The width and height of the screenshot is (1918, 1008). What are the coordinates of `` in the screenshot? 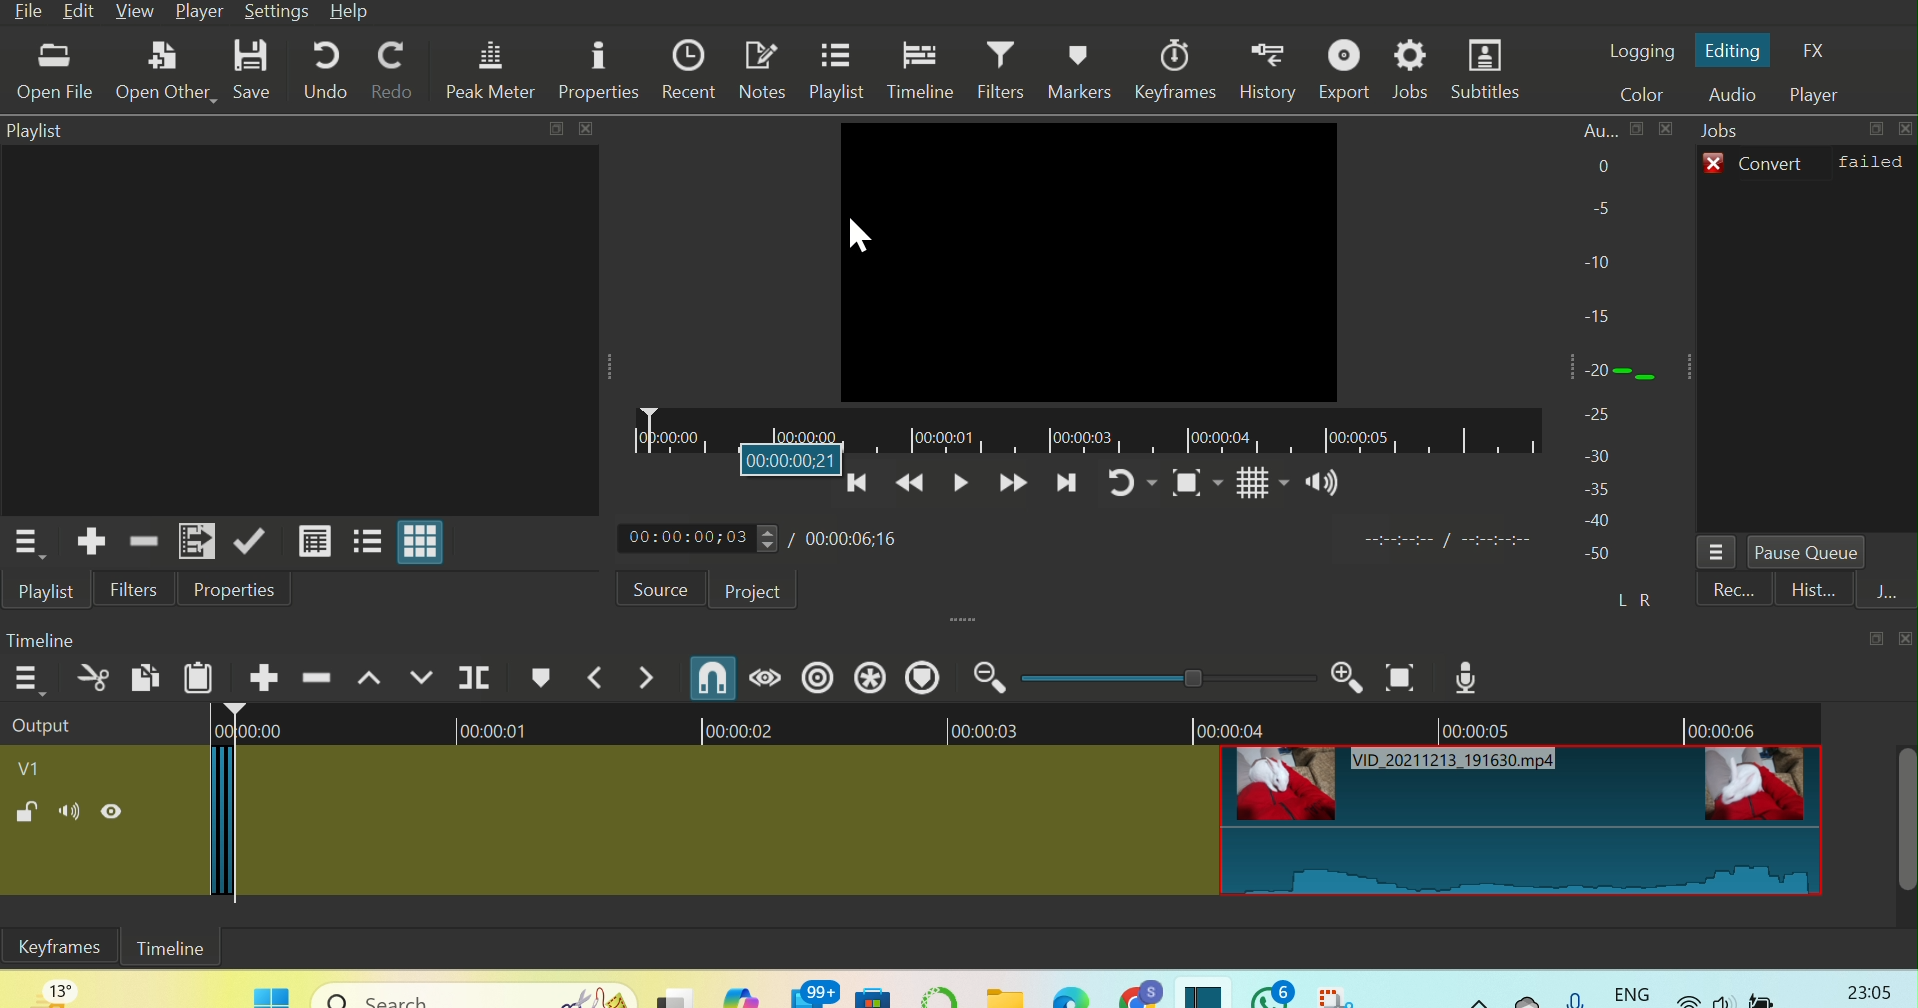 It's located at (264, 989).